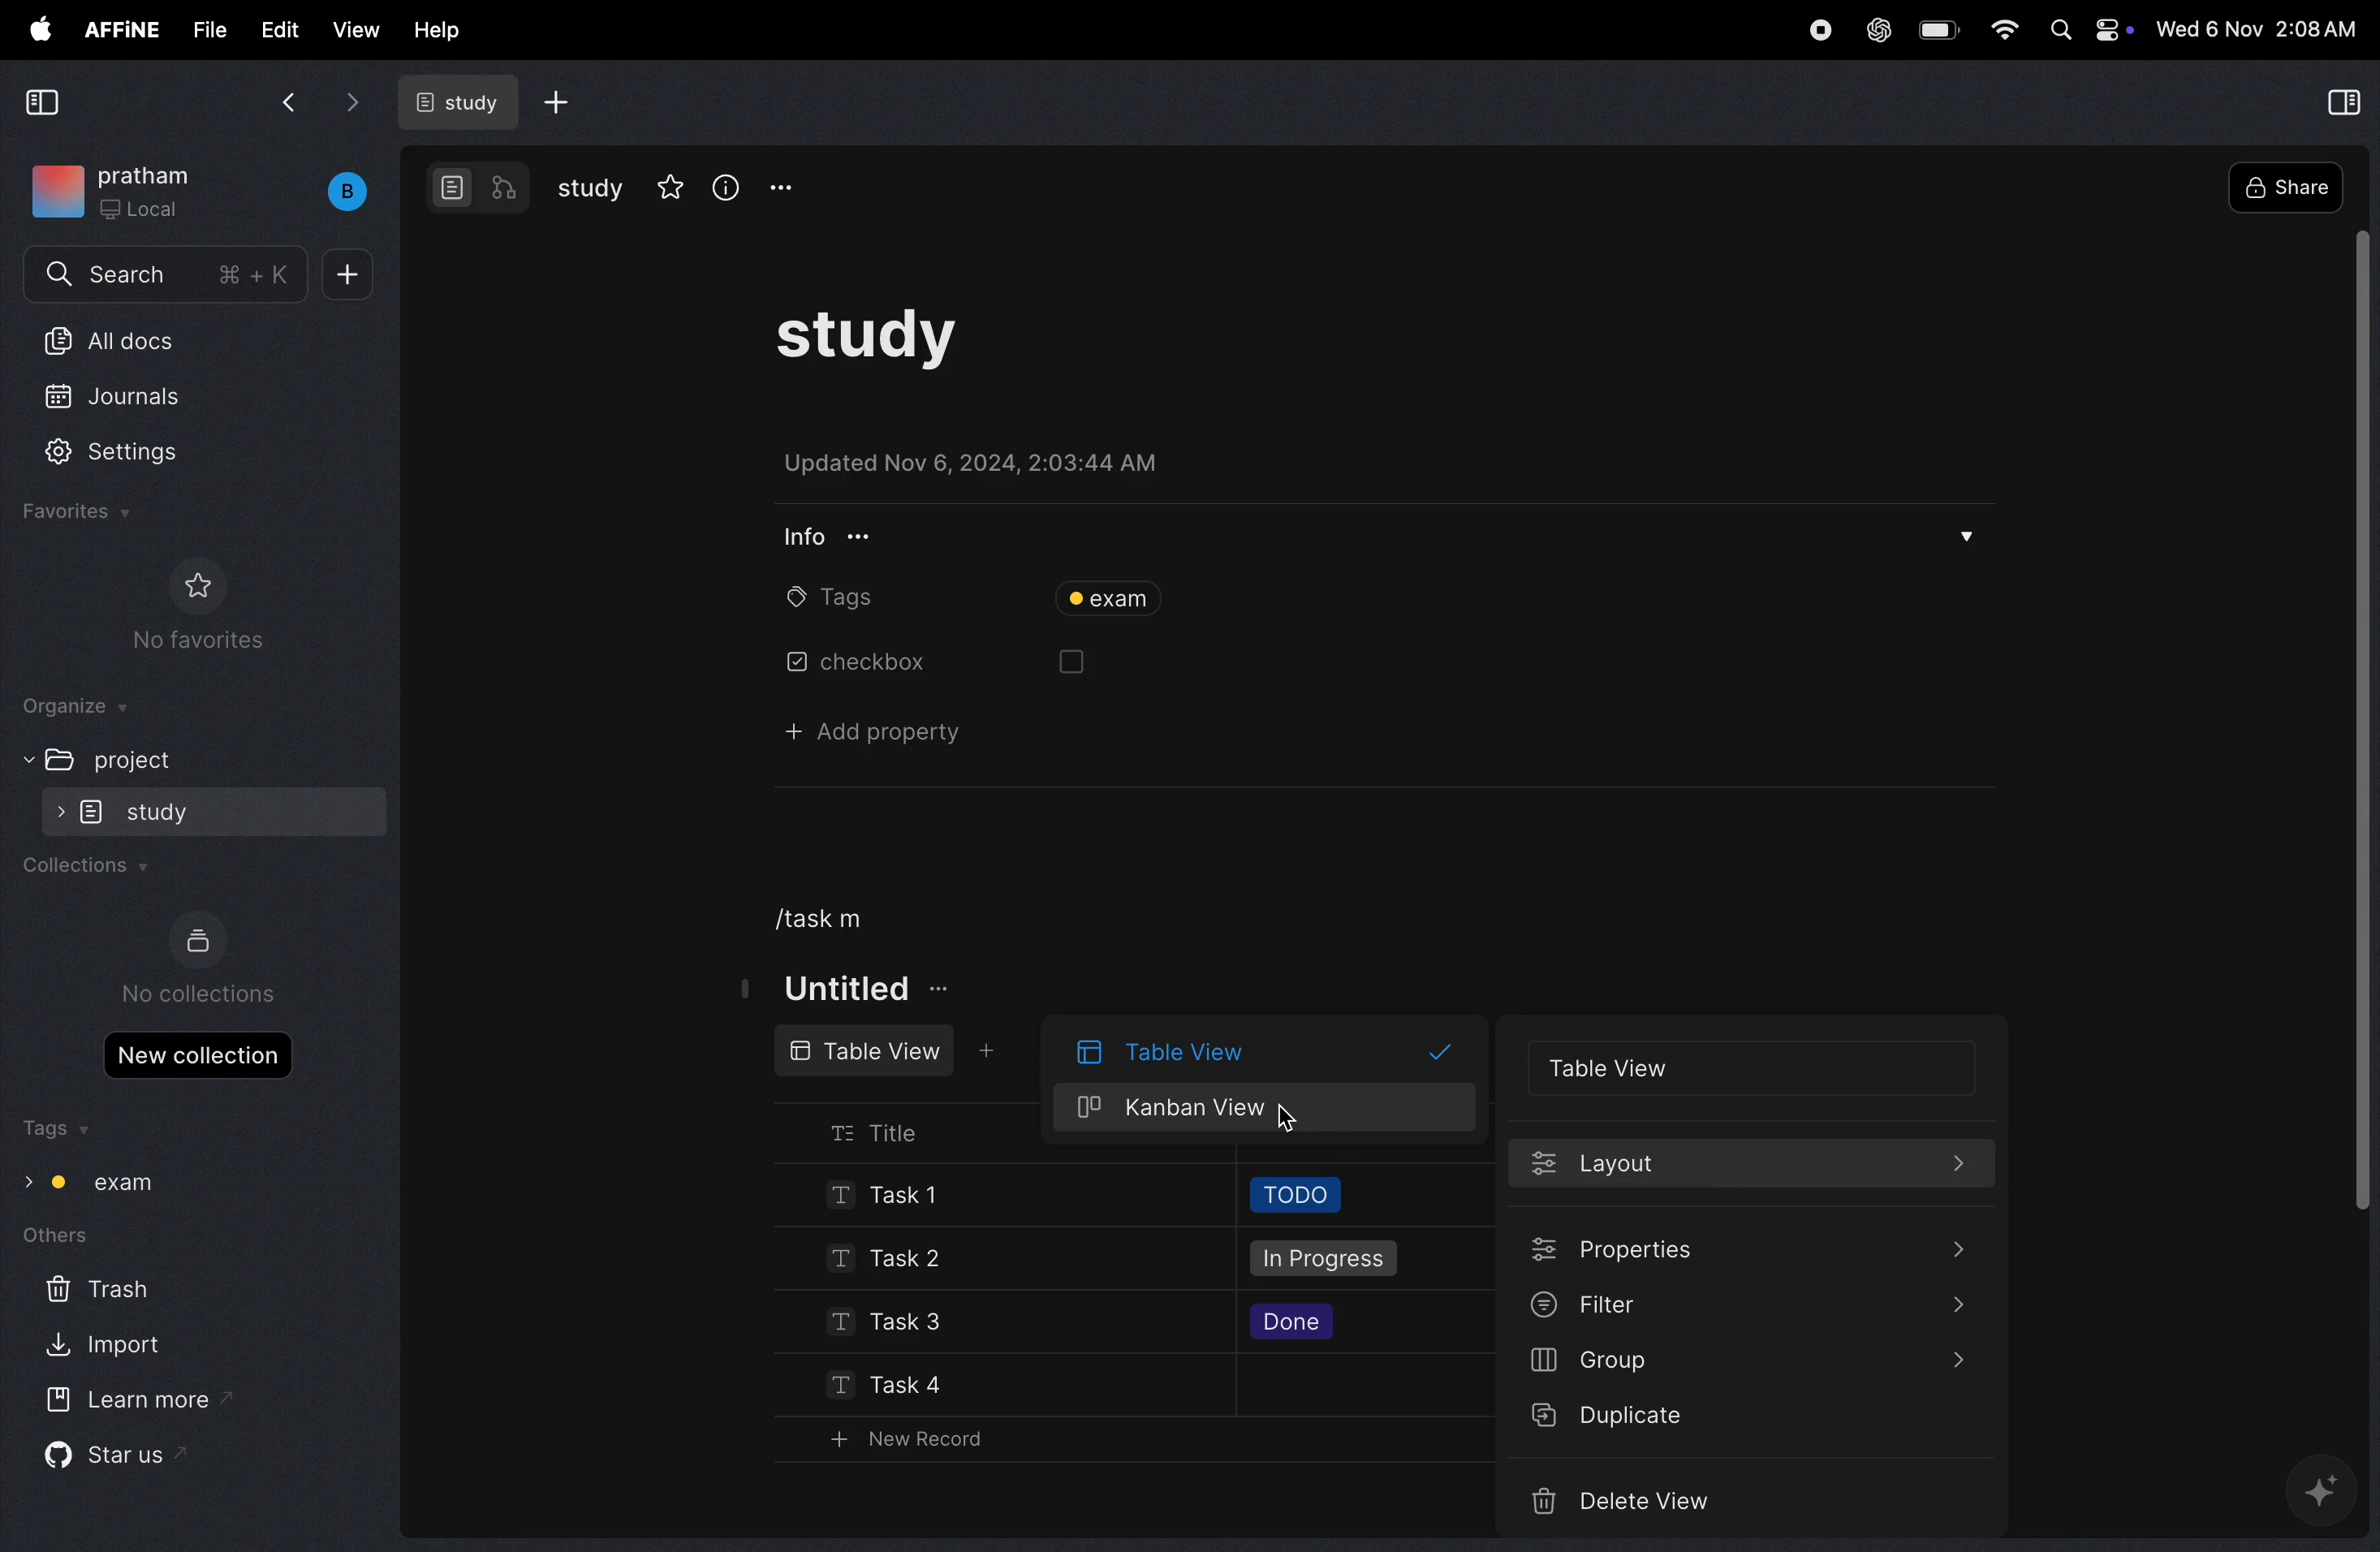 Image resolution: width=2380 pixels, height=1552 pixels. I want to click on study doc, so click(466, 104).